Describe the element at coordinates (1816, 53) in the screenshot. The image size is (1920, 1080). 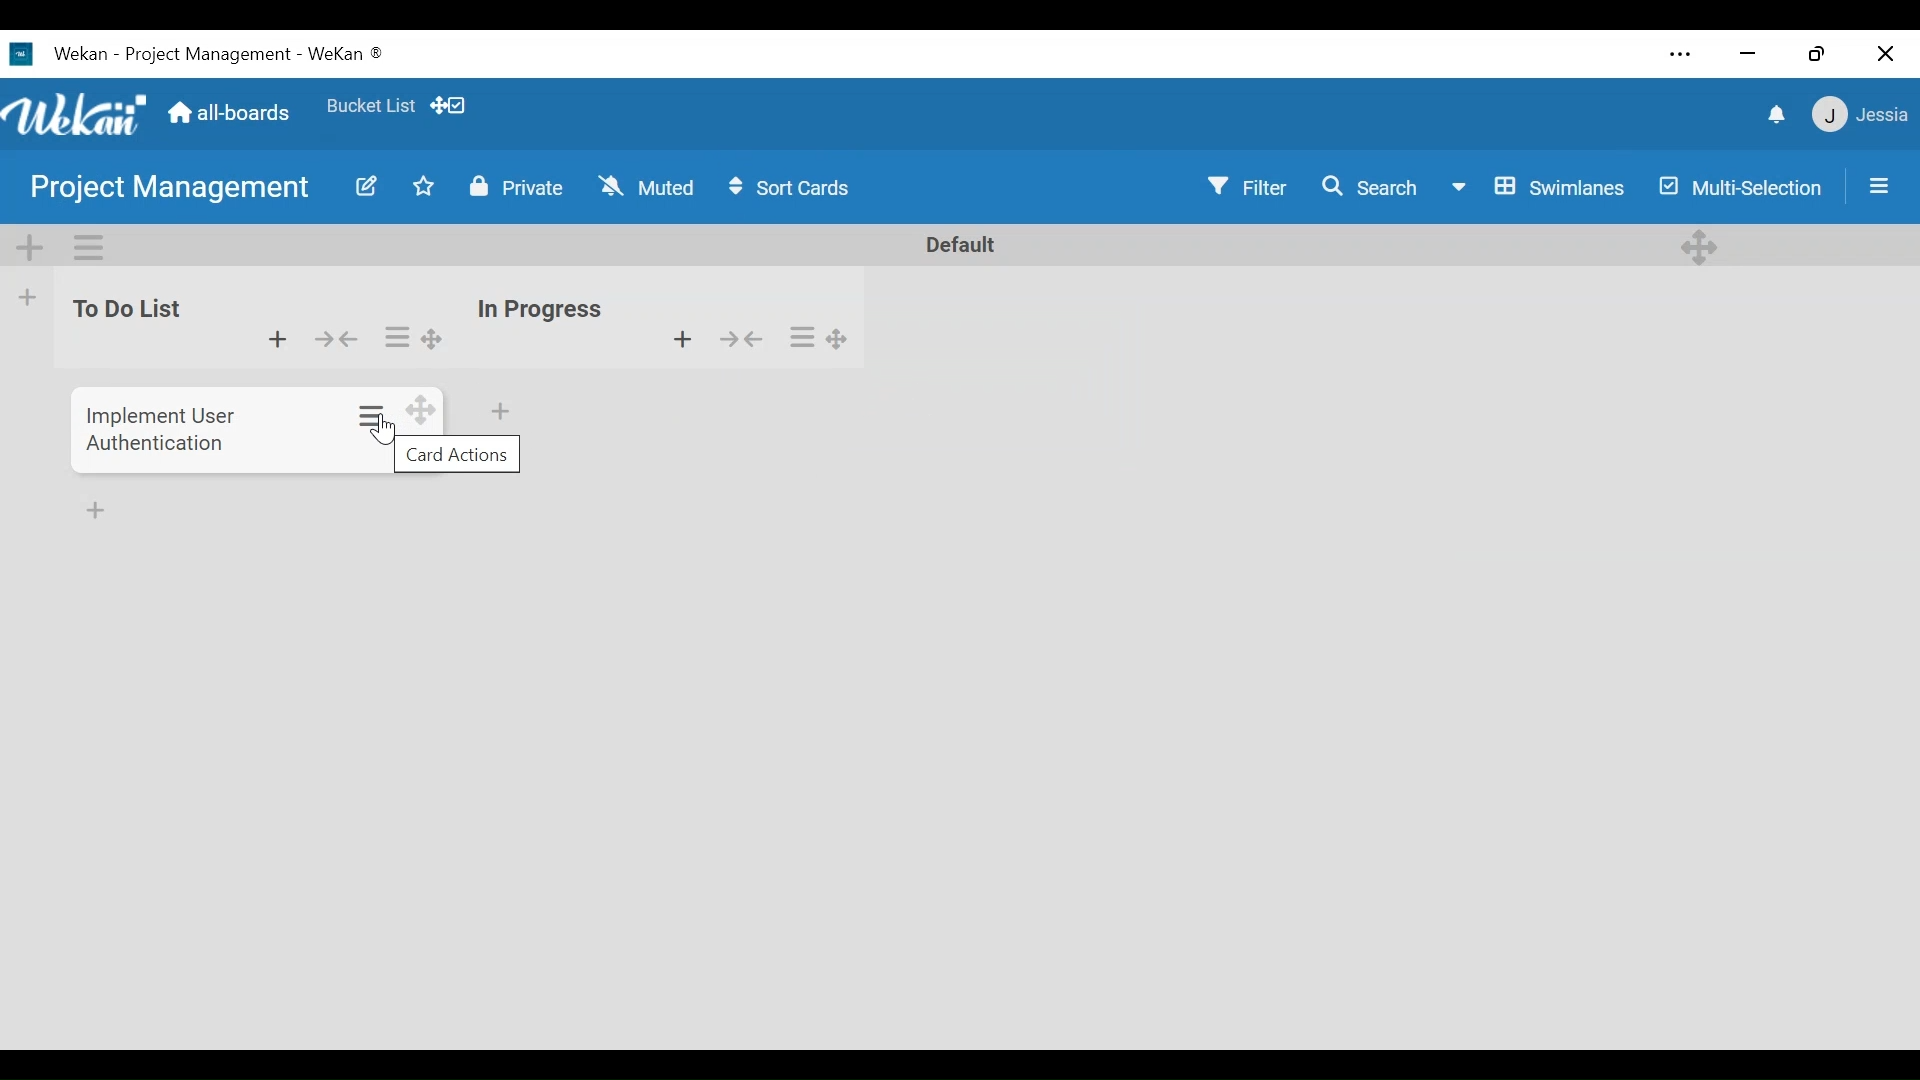
I see `restore` at that location.